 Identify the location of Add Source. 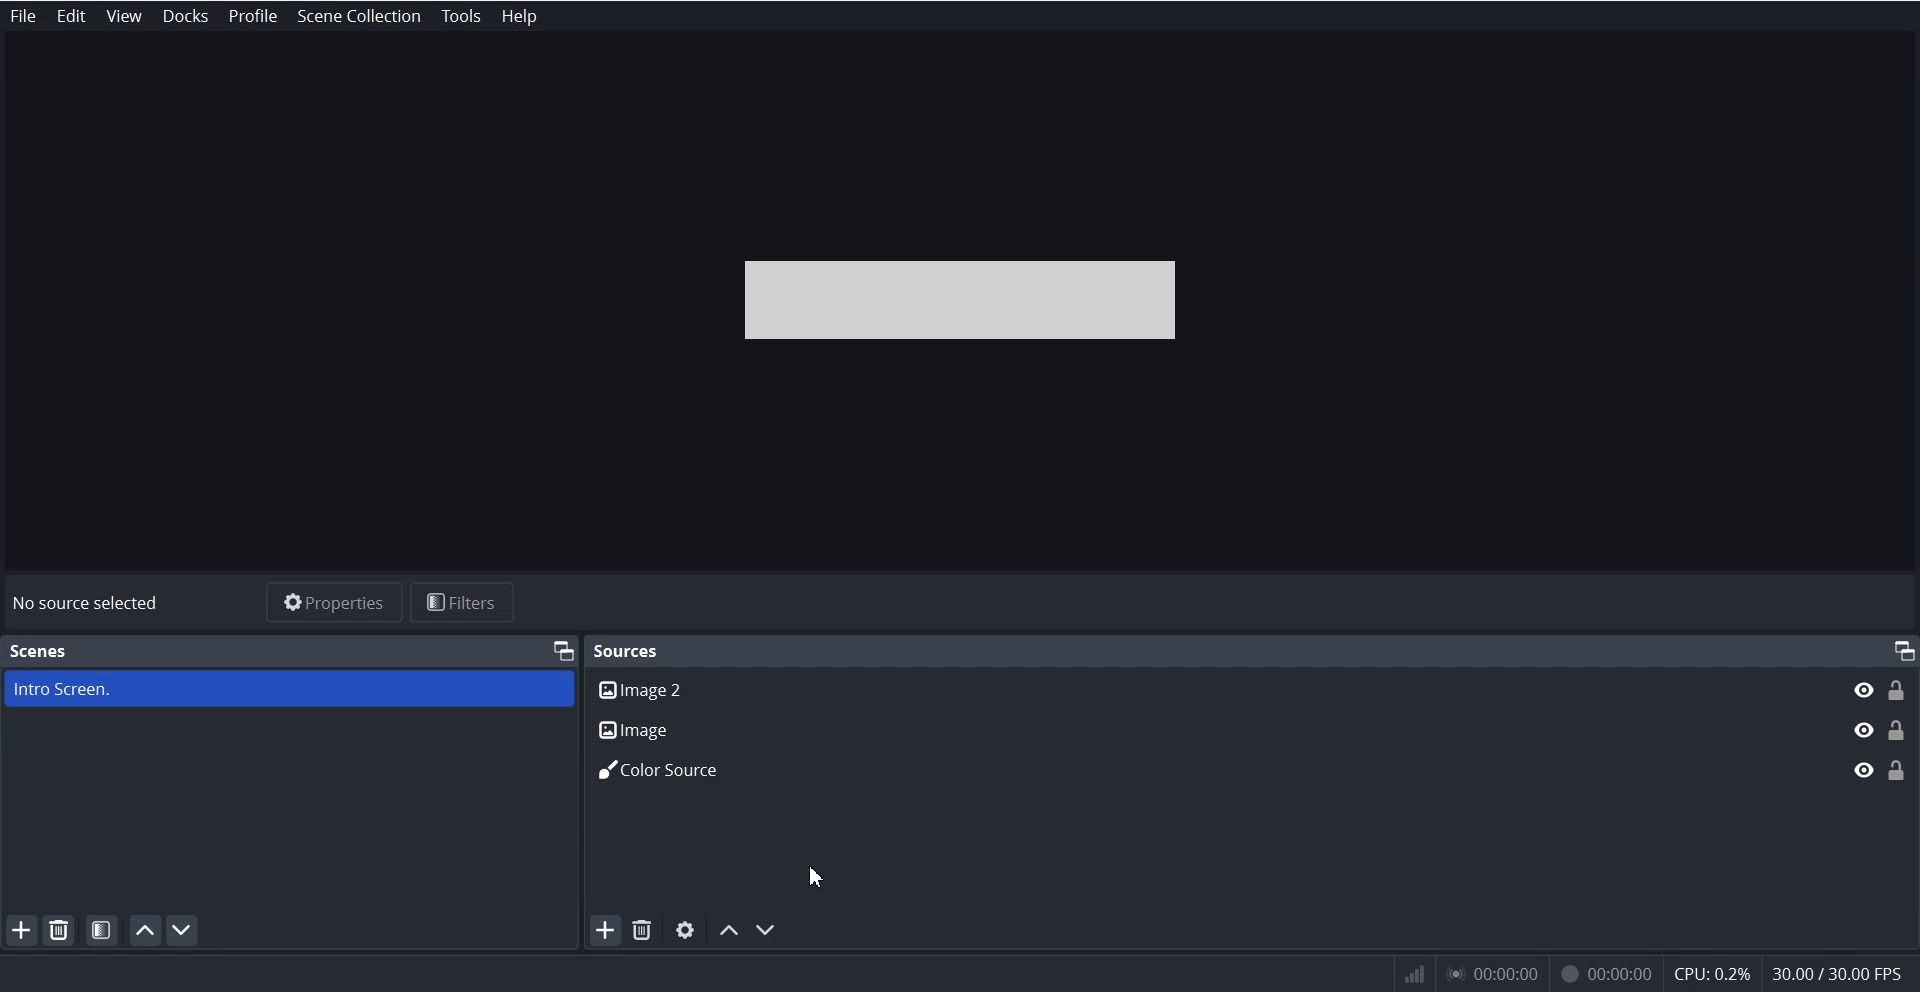
(602, 930).